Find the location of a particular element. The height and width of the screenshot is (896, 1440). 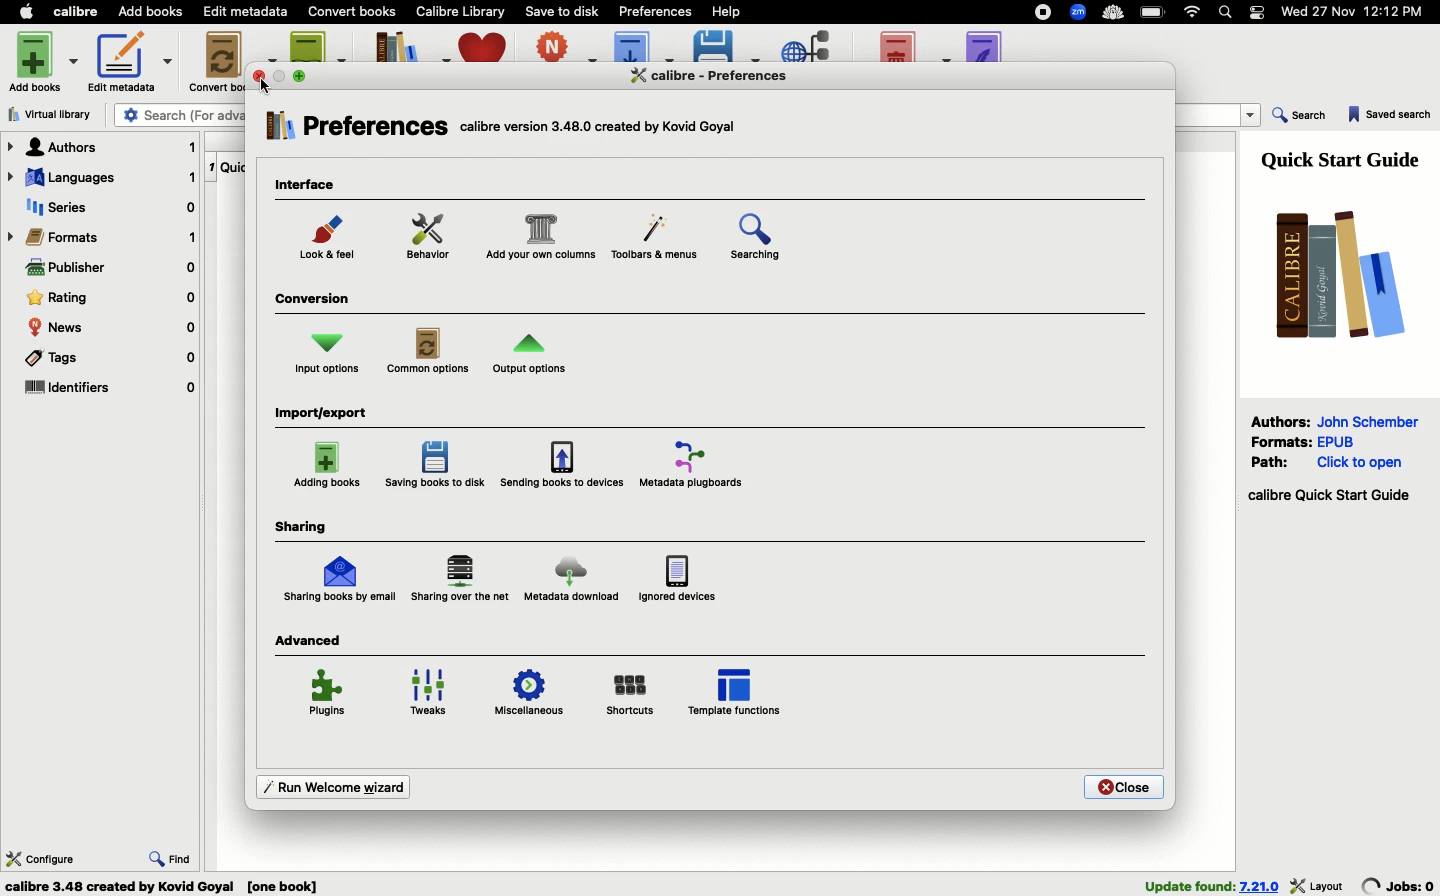

1 is located at coordinates (211, 164).